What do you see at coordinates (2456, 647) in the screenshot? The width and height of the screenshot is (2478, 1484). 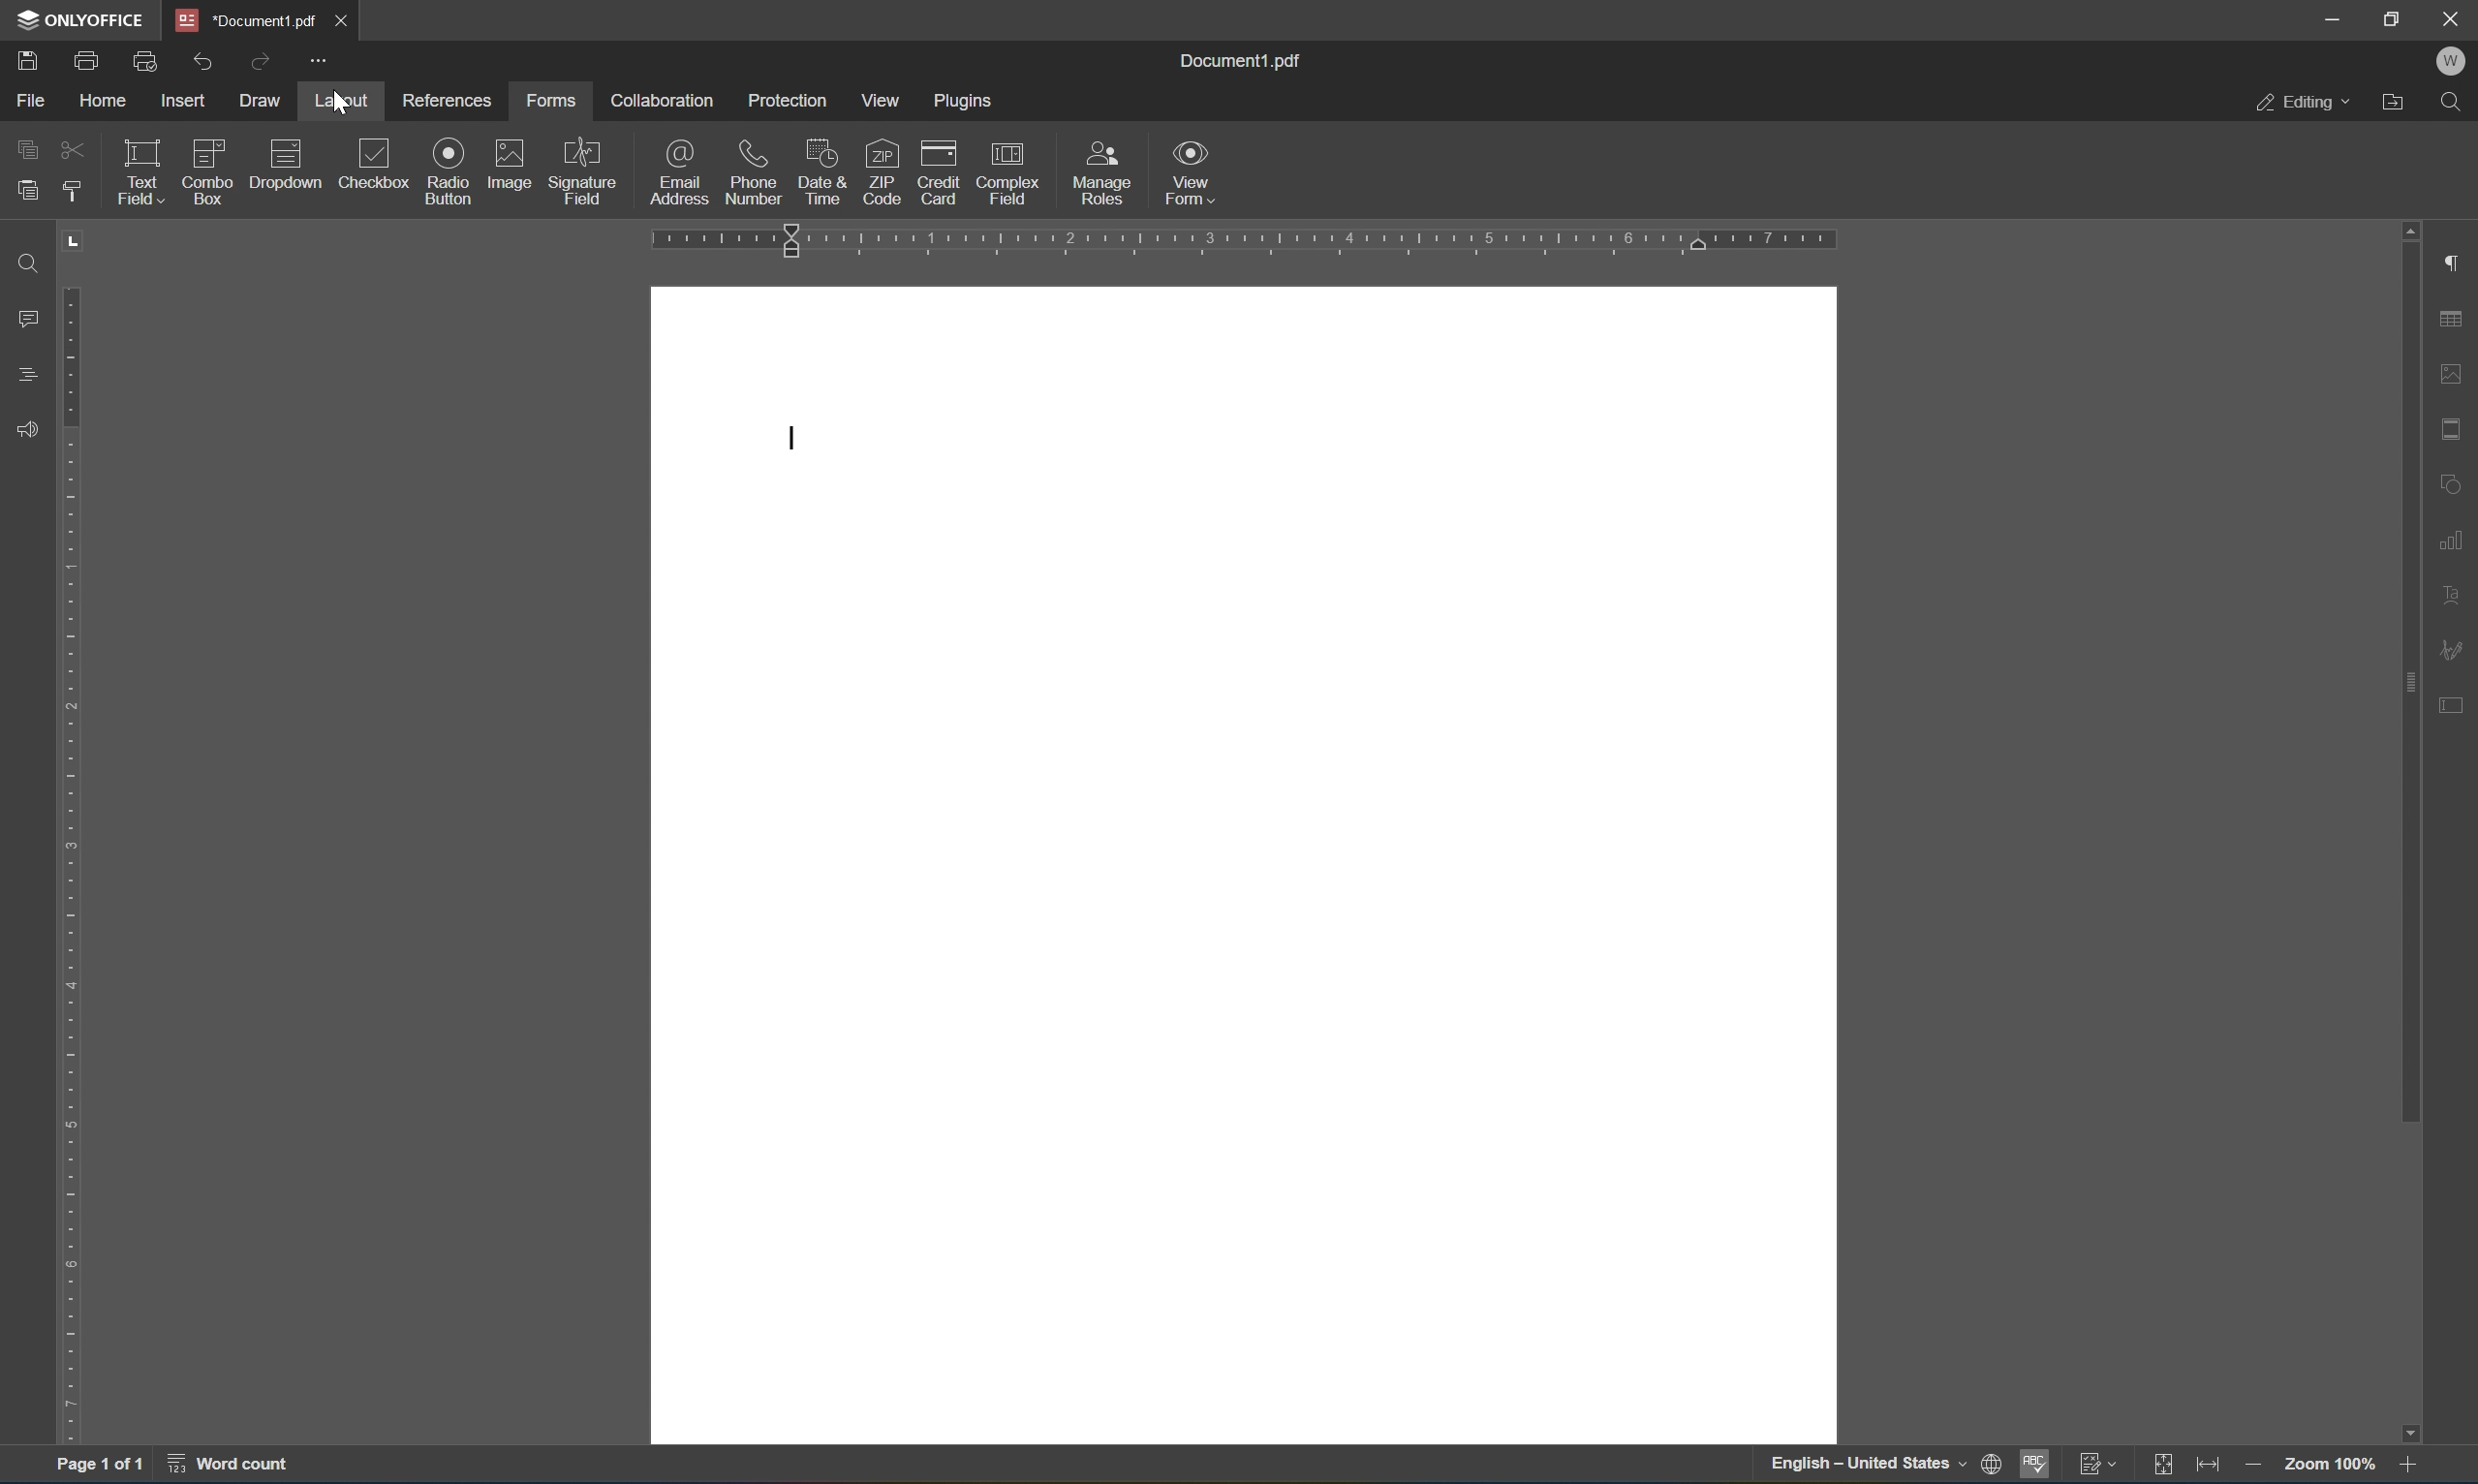 I see `signature` at bounding box center [2456, 647].